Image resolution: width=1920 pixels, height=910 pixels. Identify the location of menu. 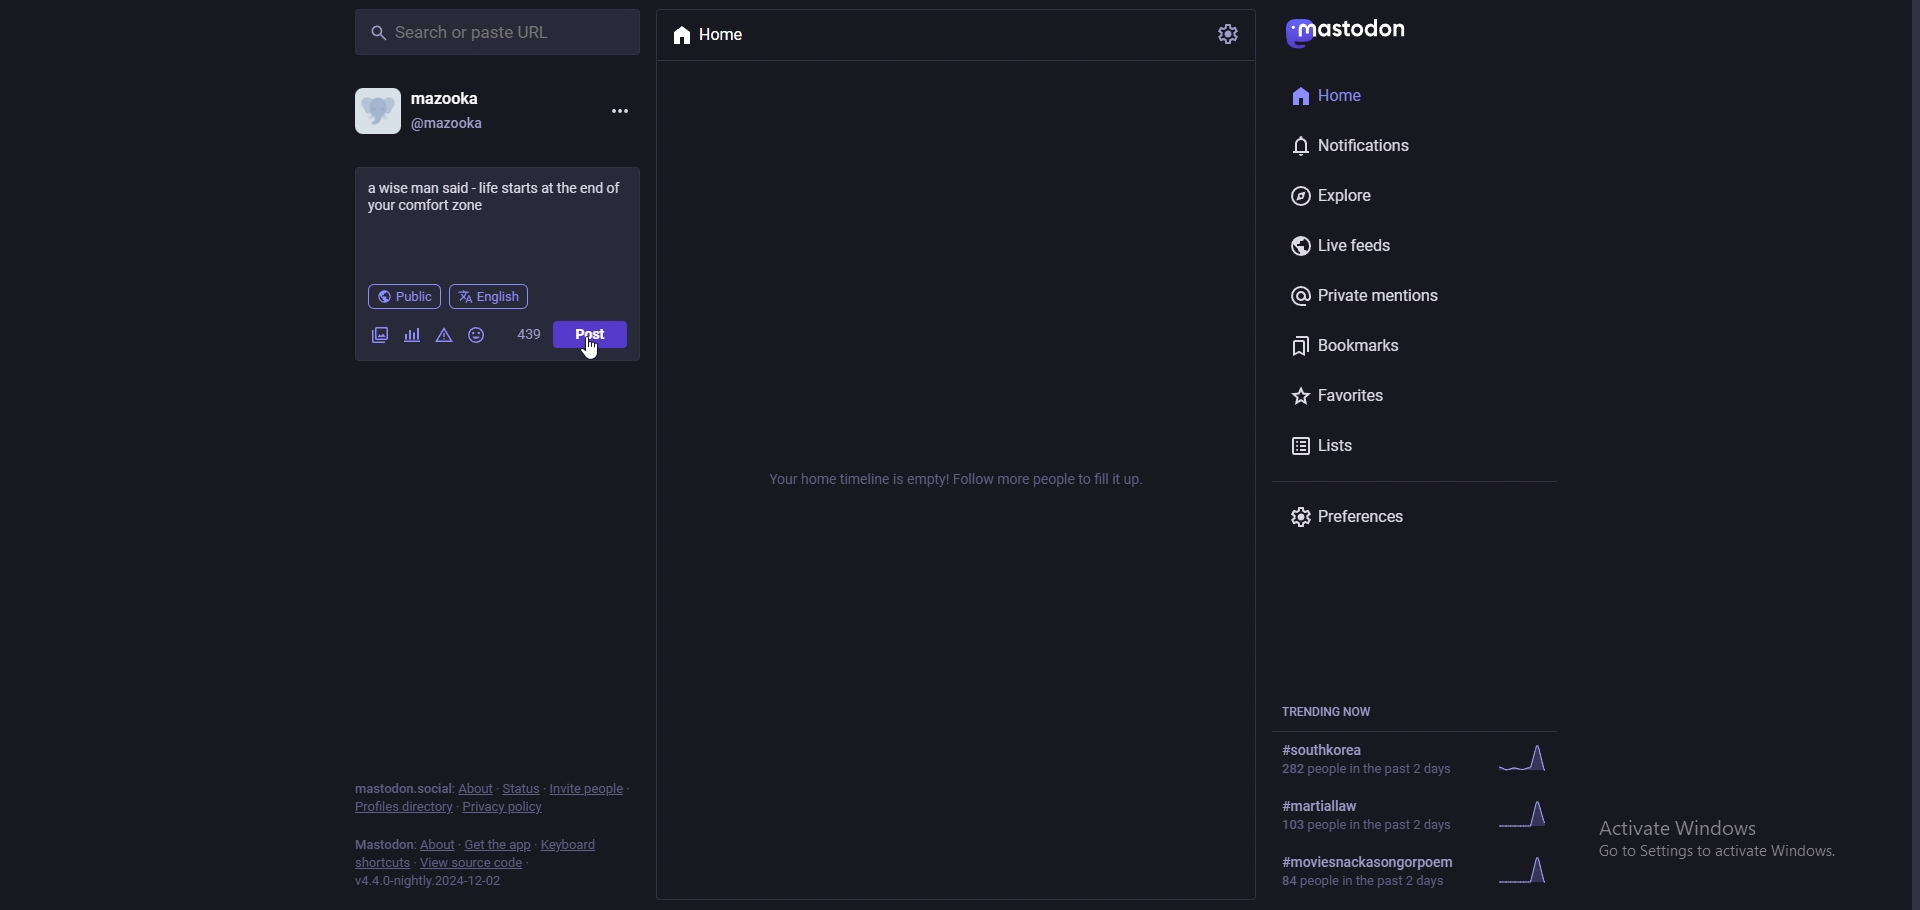
(619, 110).